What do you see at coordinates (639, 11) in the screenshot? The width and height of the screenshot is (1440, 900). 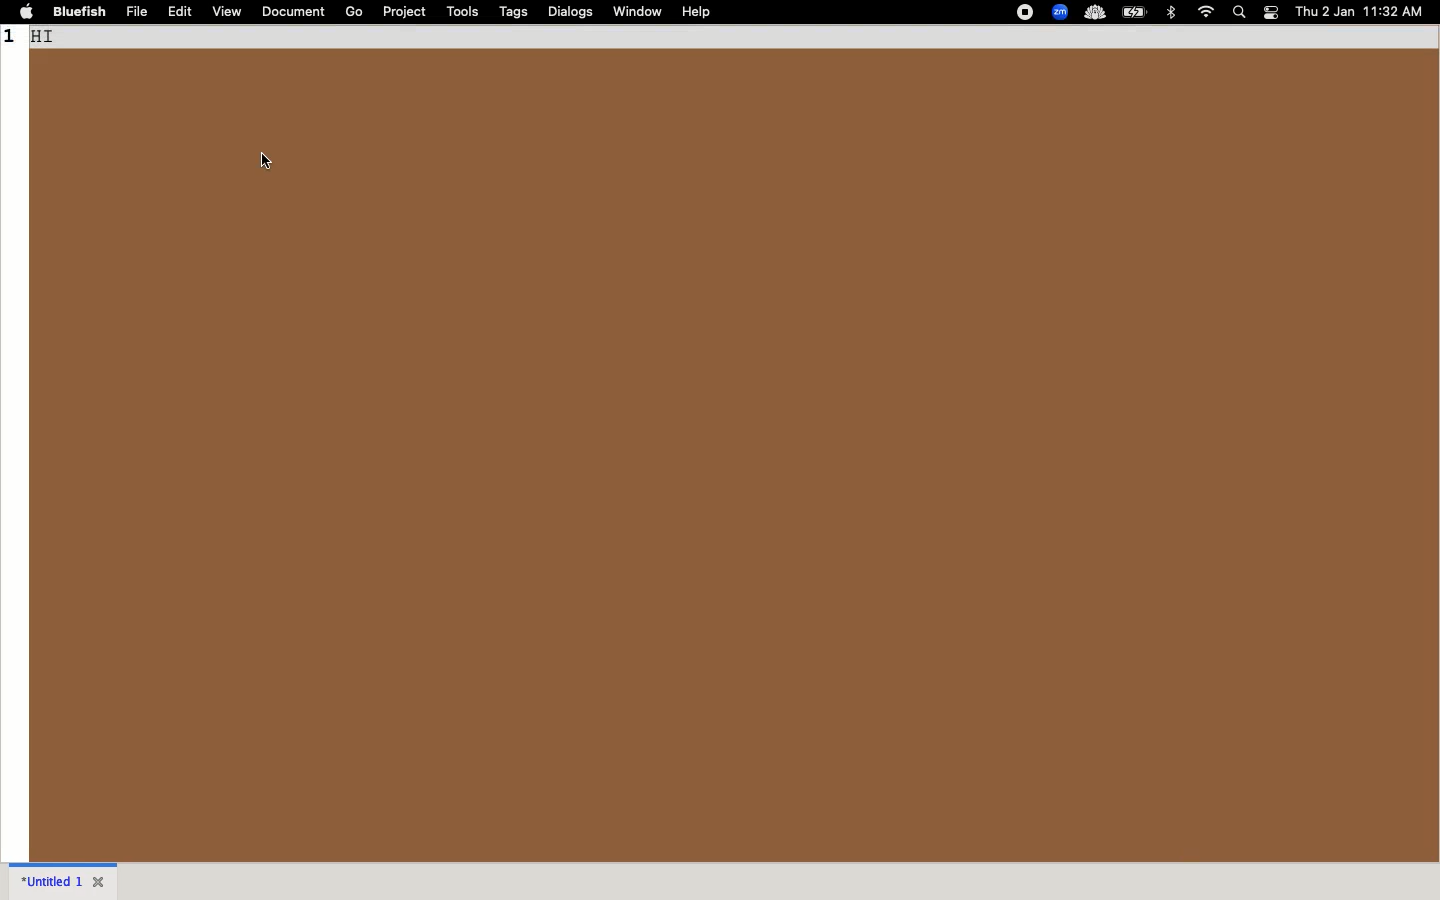 I see `window` at bounding box center [639, 11].